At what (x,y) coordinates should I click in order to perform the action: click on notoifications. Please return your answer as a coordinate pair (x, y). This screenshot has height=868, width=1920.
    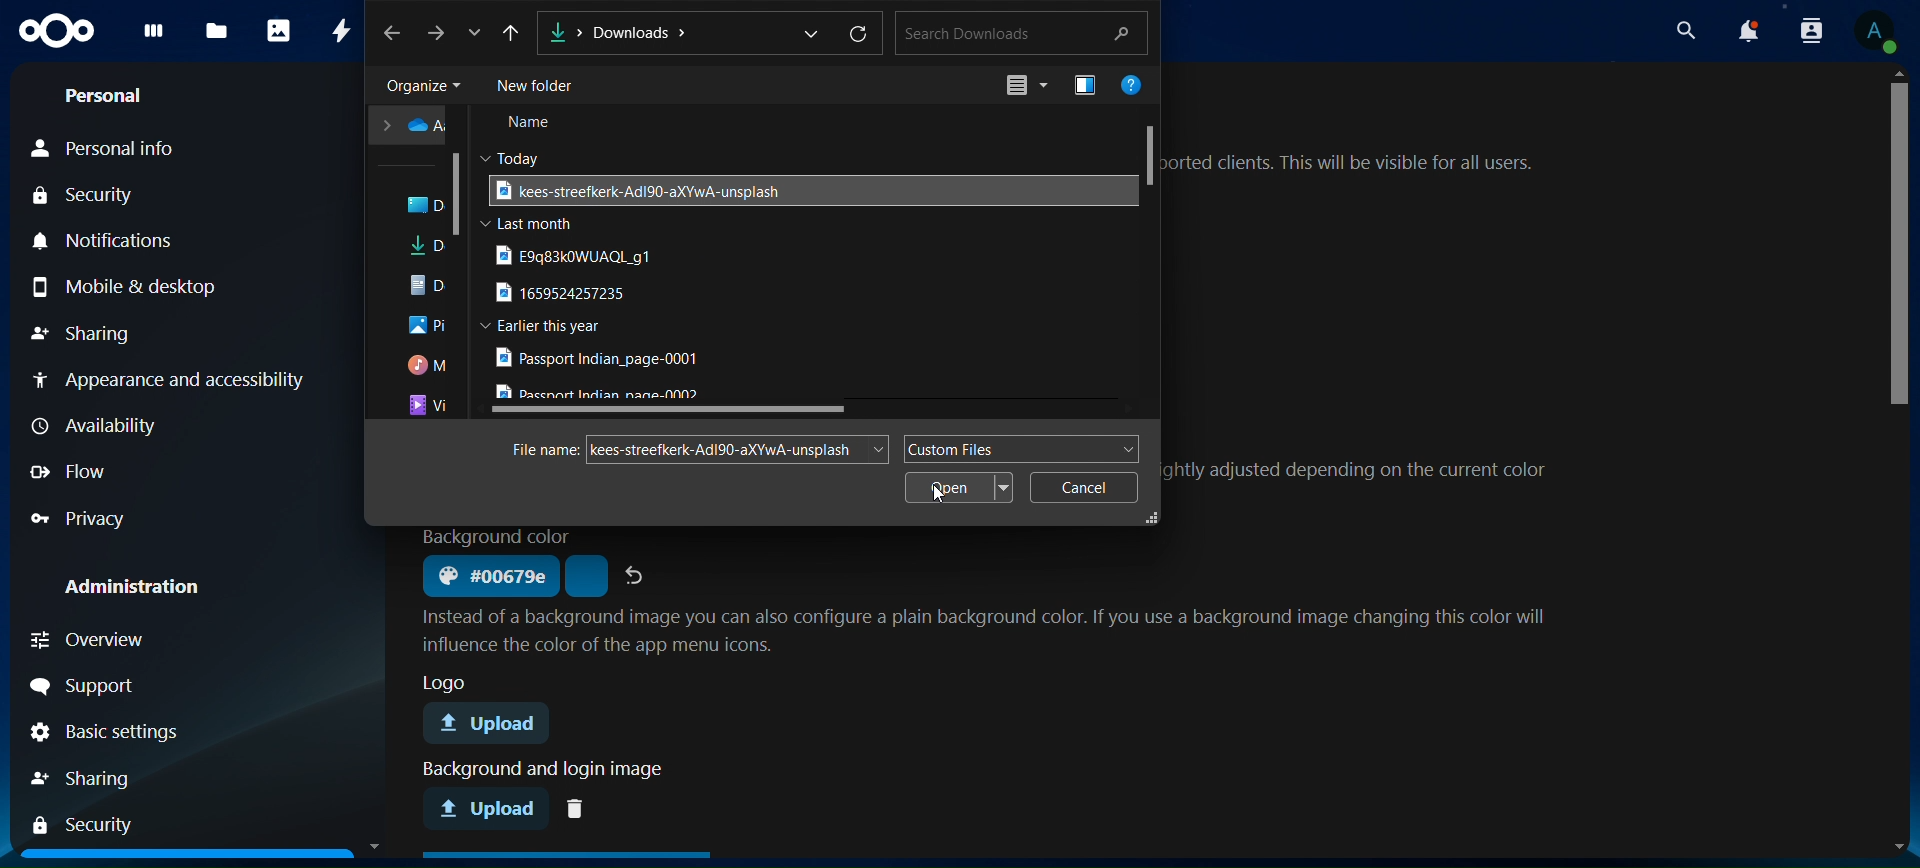
    Looking at the image, I should click on (1750, 32).